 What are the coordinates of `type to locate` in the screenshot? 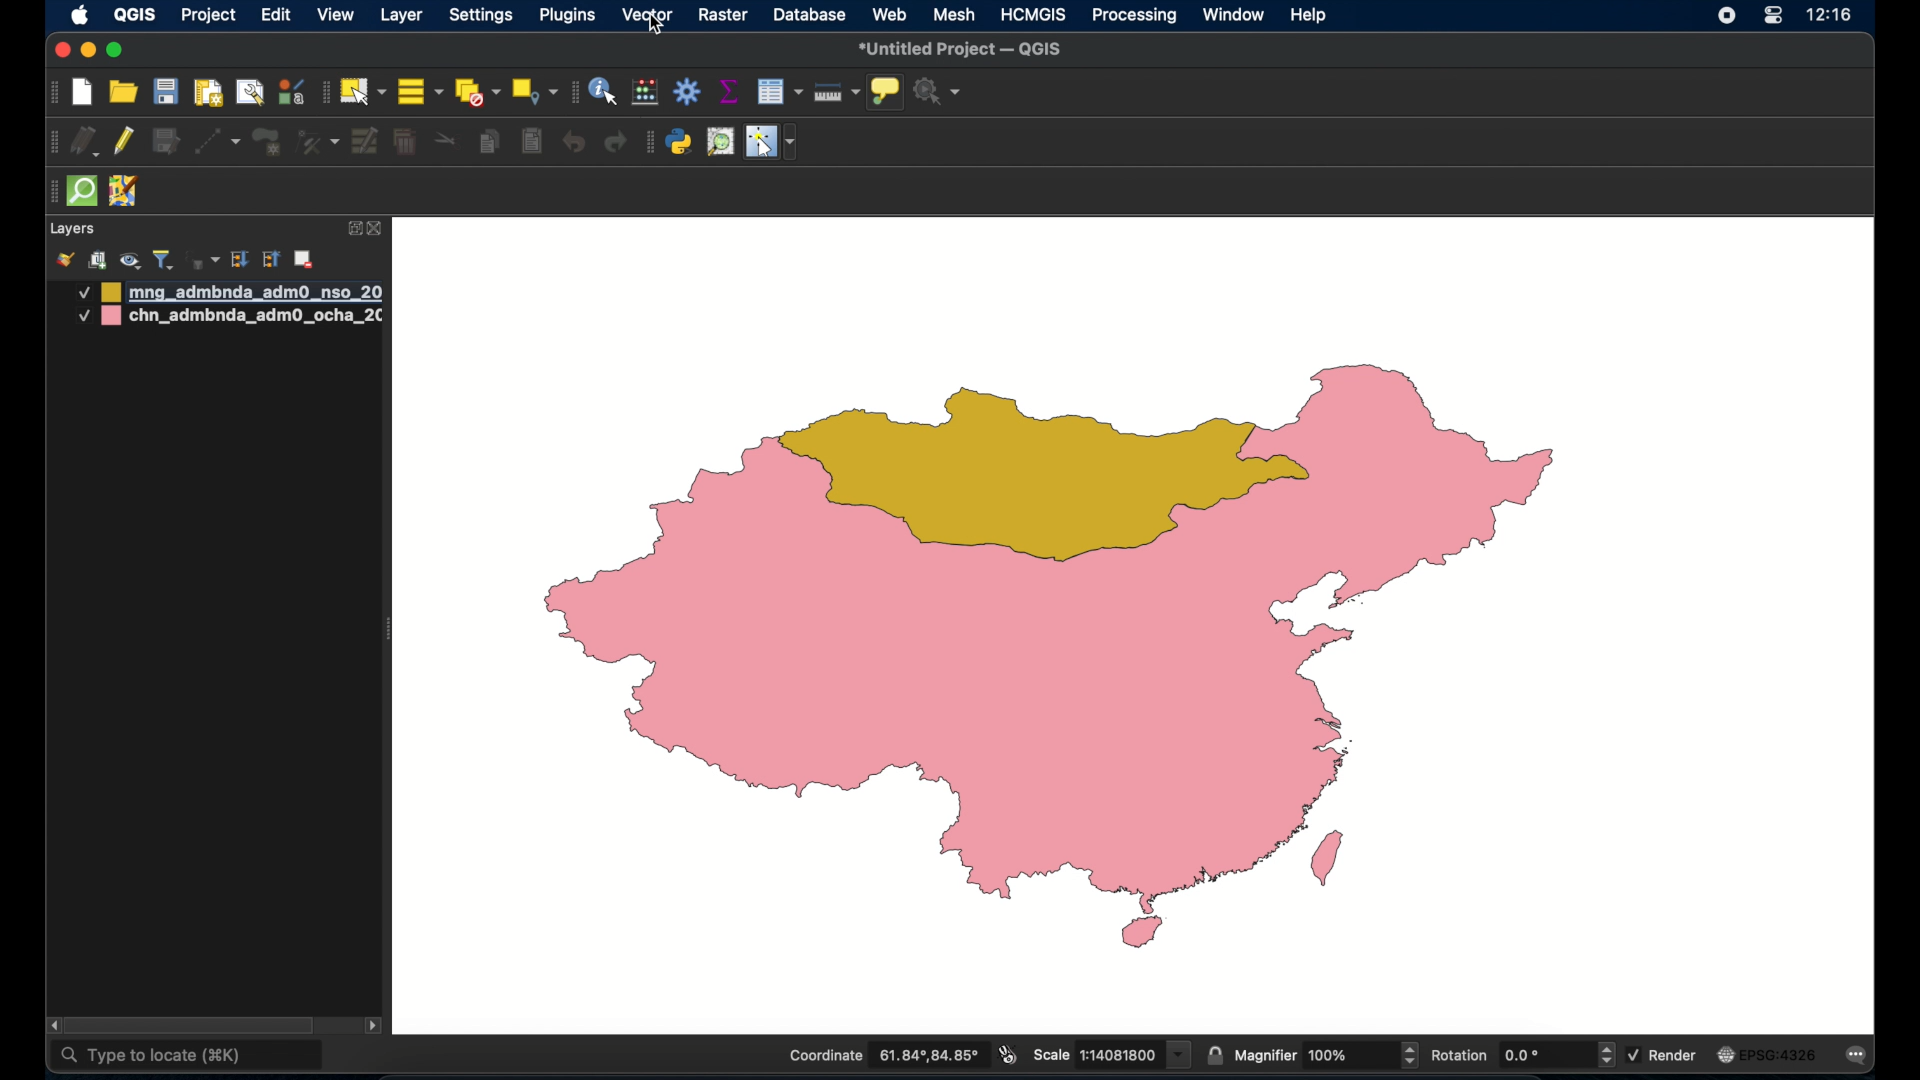 It's located at (188, 1057).